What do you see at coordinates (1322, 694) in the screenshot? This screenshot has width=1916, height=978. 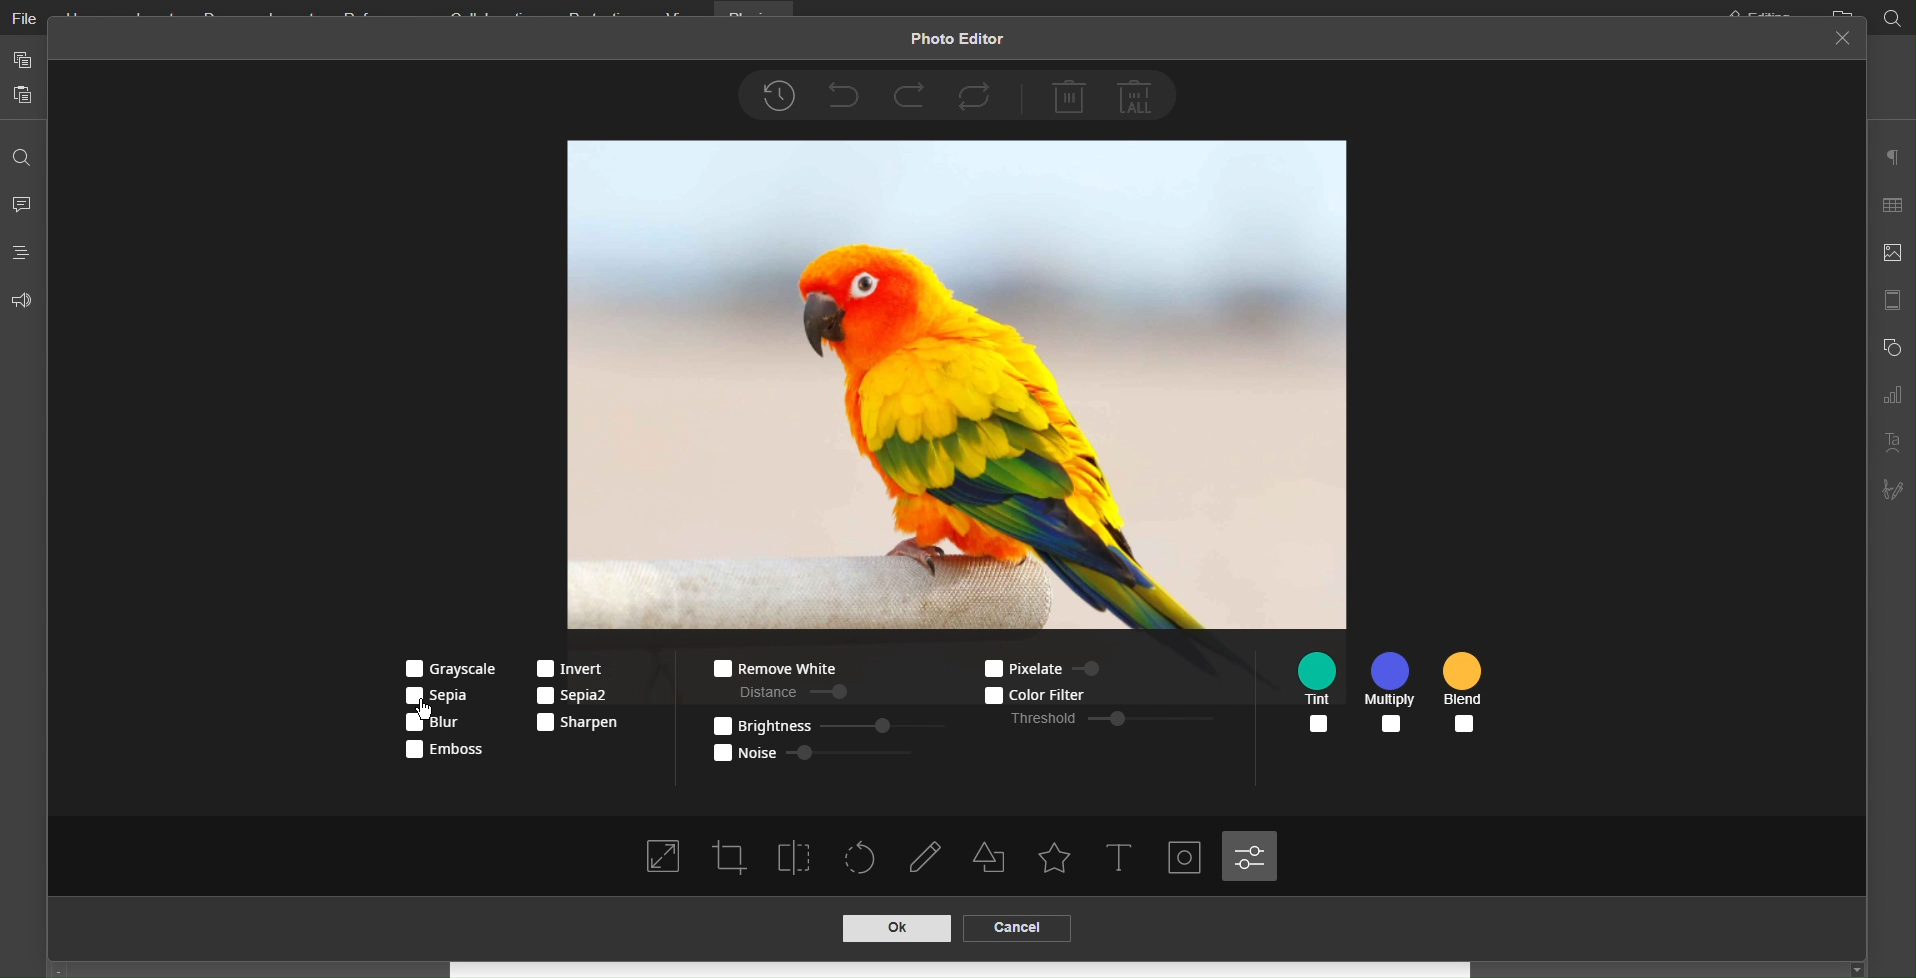 I see `Tint` at bounding box center [1322, 694].